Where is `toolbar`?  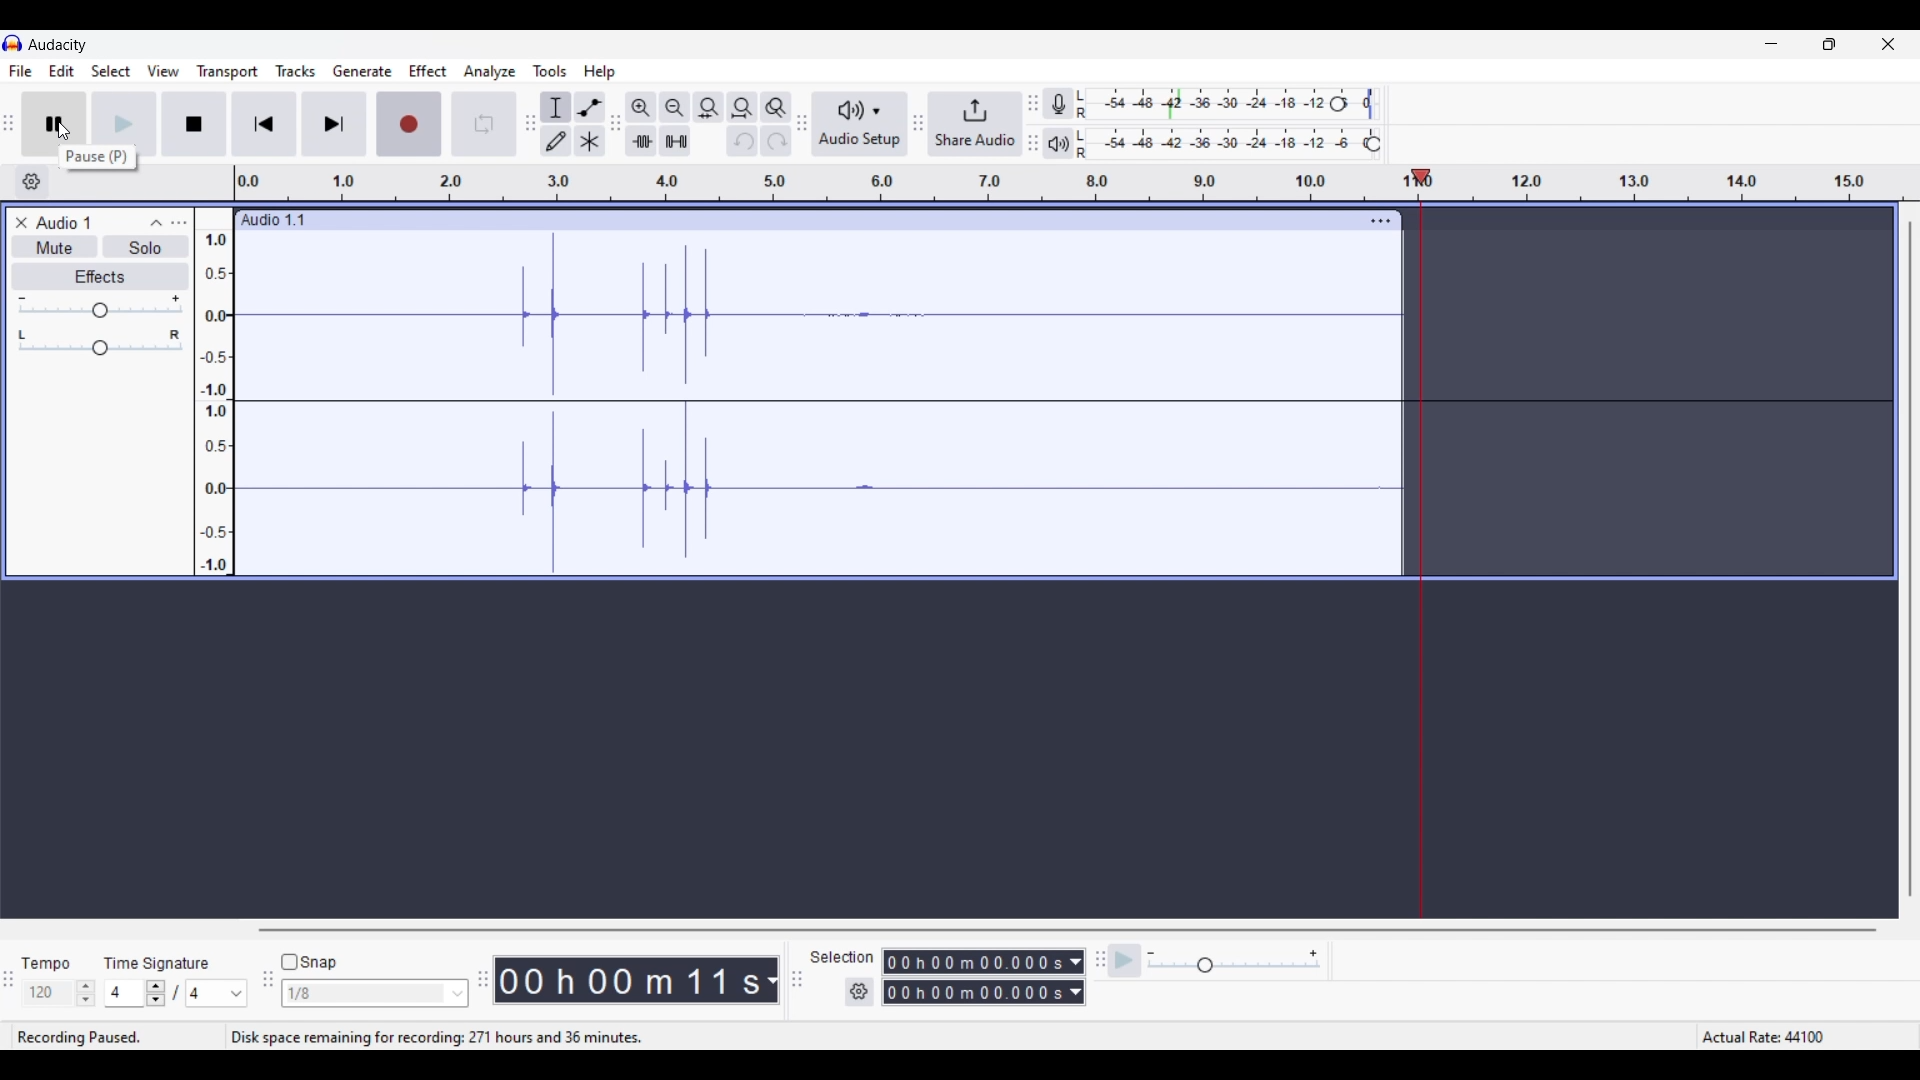 toolbar is located at coordinates (800, 982).